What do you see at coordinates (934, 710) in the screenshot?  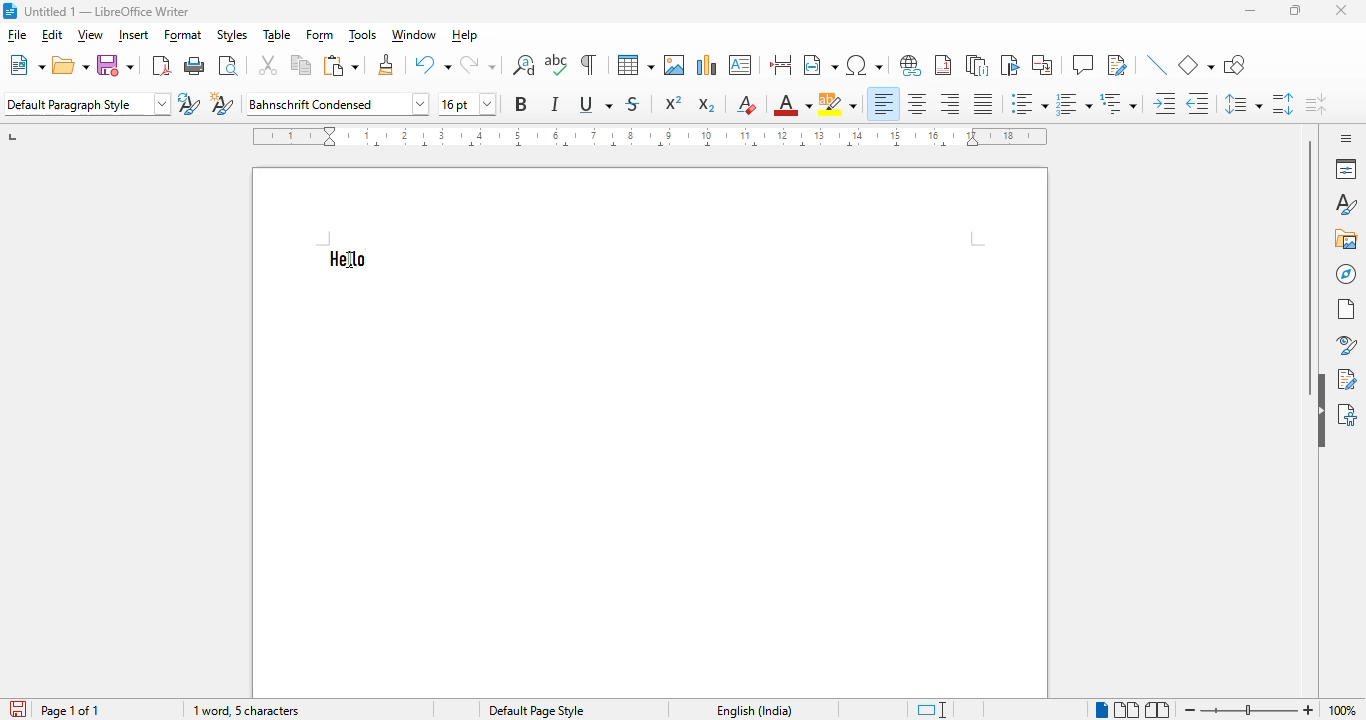 I see `standard language` at bounding box center [934, 710].